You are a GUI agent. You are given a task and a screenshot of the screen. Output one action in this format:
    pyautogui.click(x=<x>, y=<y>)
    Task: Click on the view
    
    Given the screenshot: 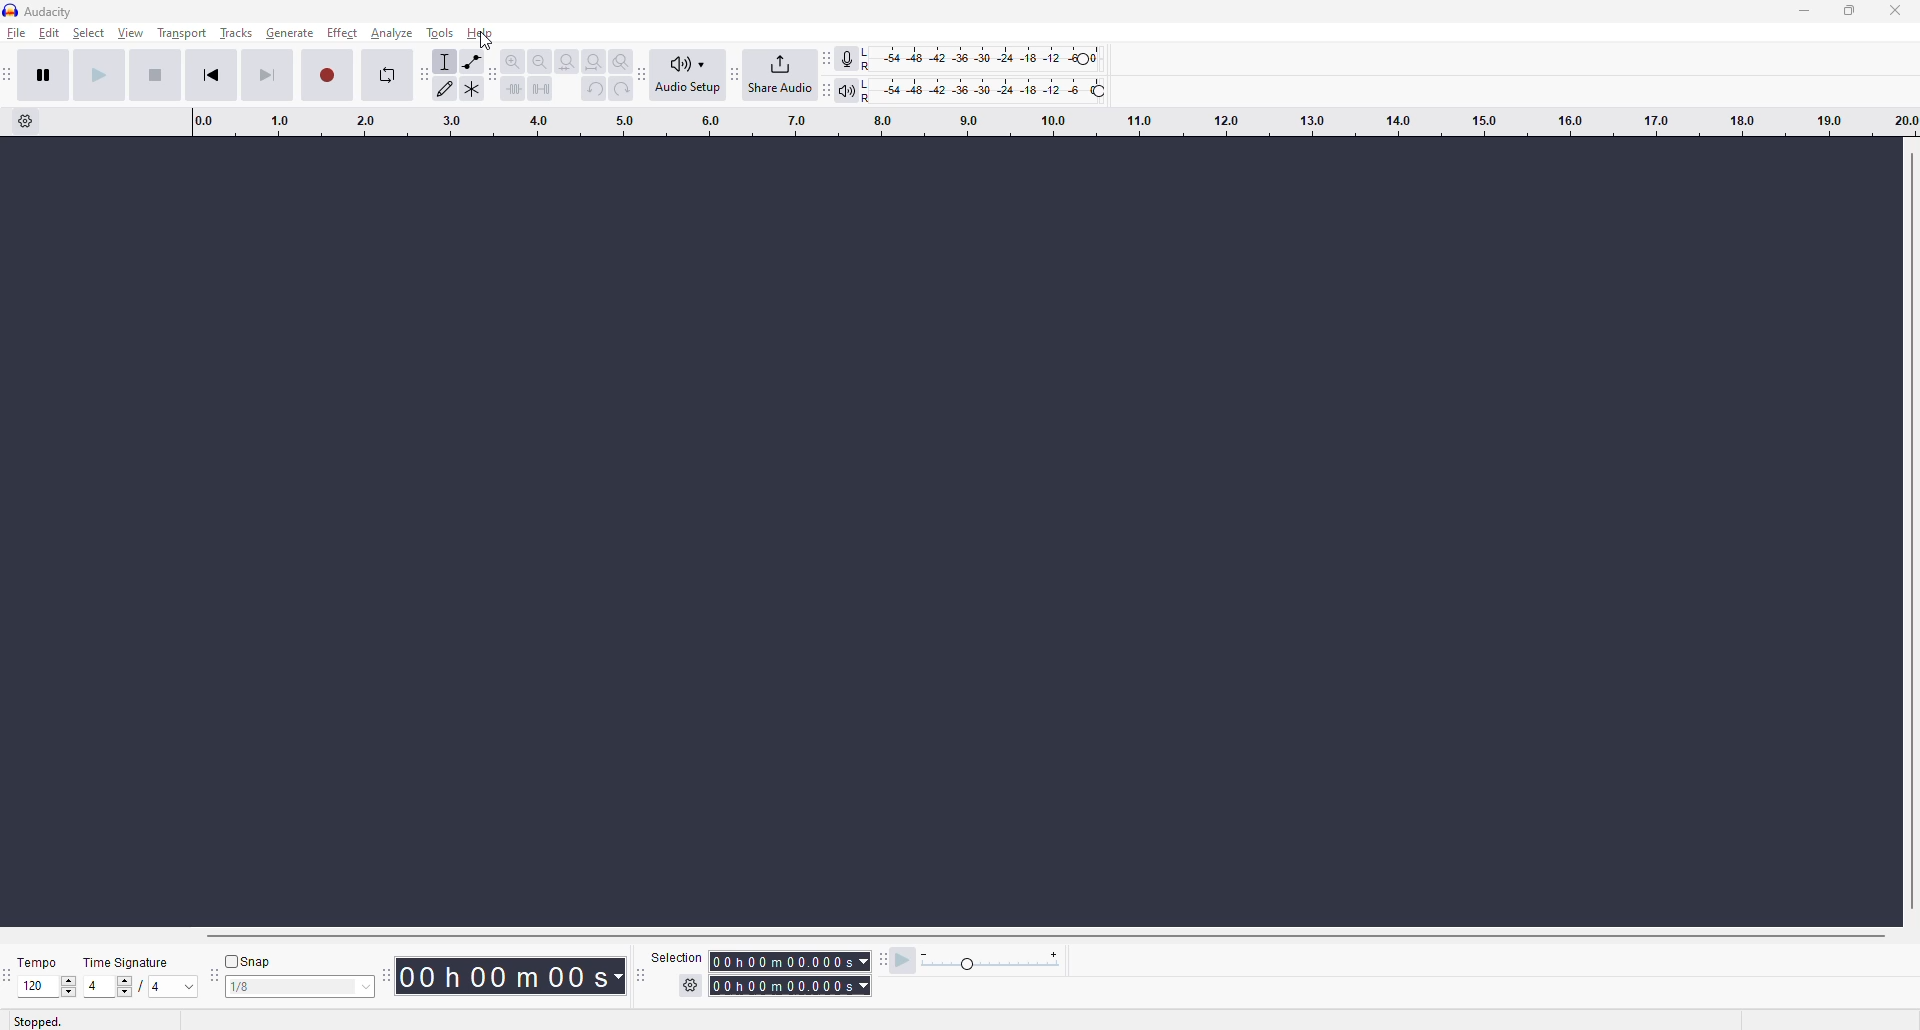 What is the action you would take?
    pyautogui.click(x=134, y=38)
    